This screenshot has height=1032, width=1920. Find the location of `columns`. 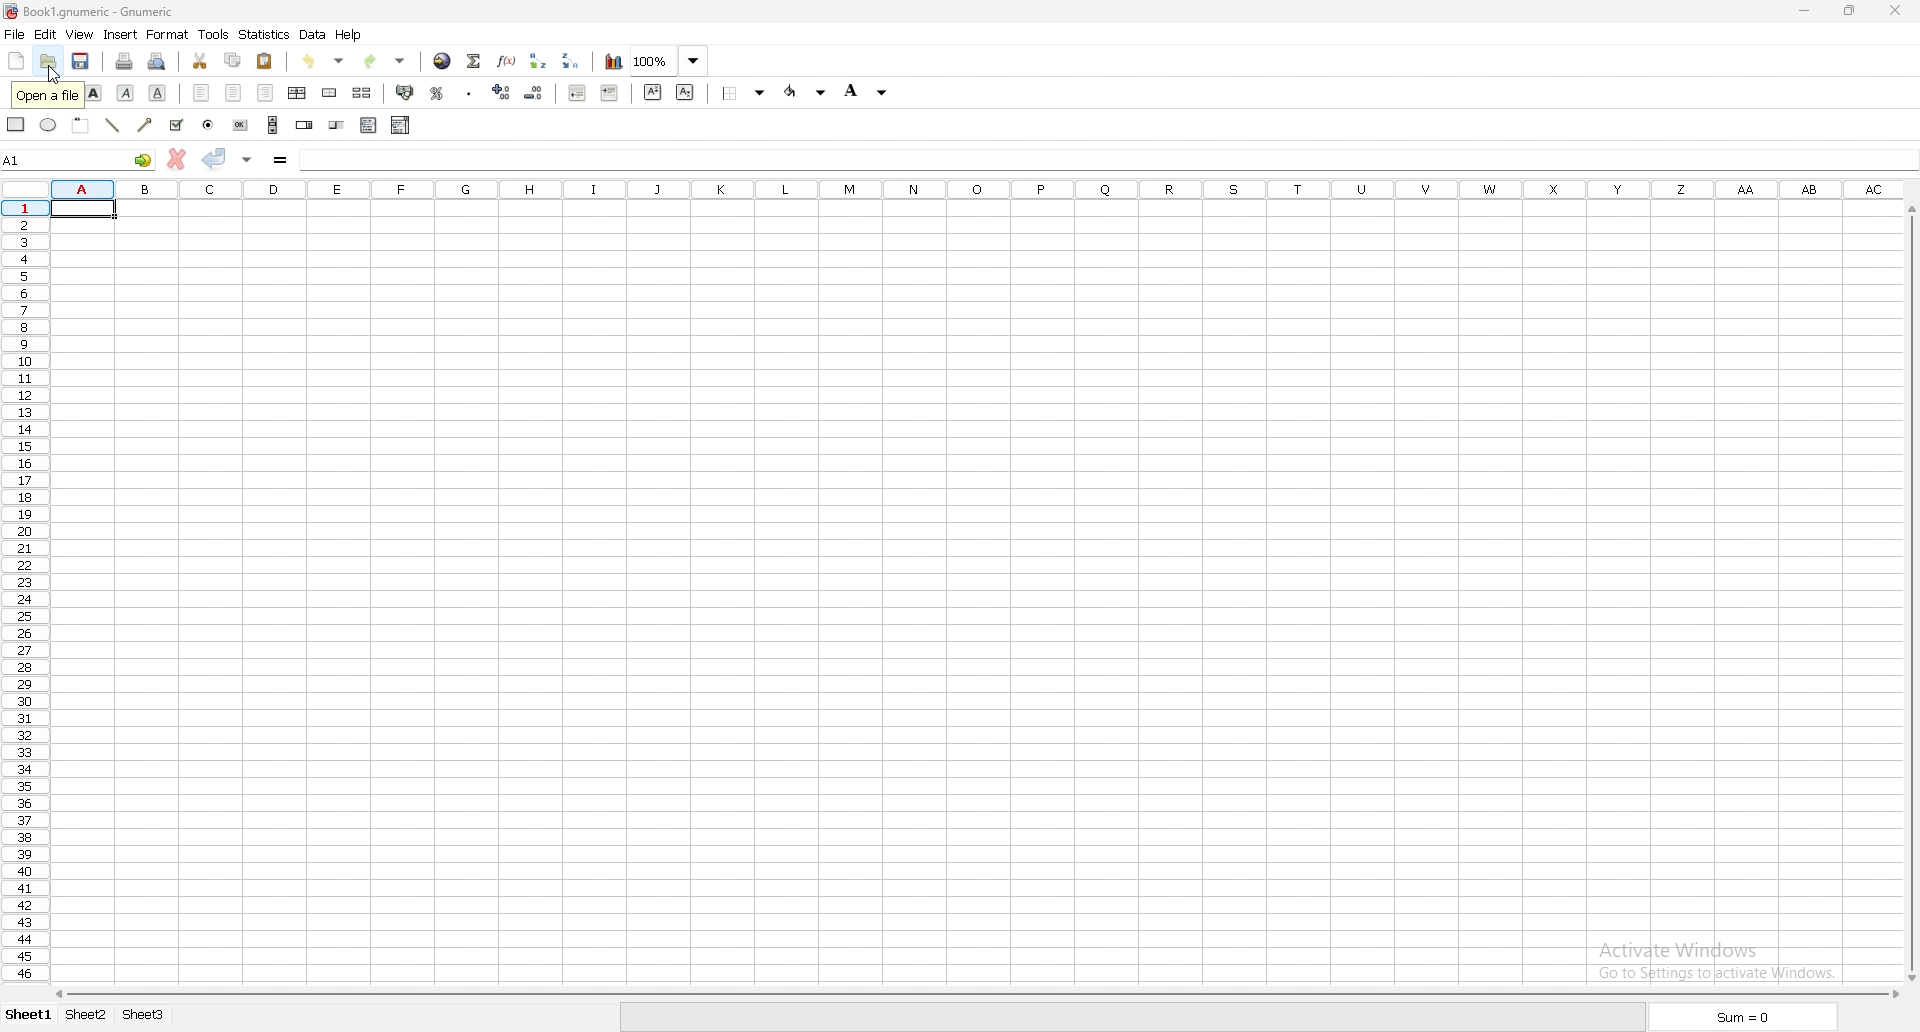

columns is located at coordinates (955, 189).